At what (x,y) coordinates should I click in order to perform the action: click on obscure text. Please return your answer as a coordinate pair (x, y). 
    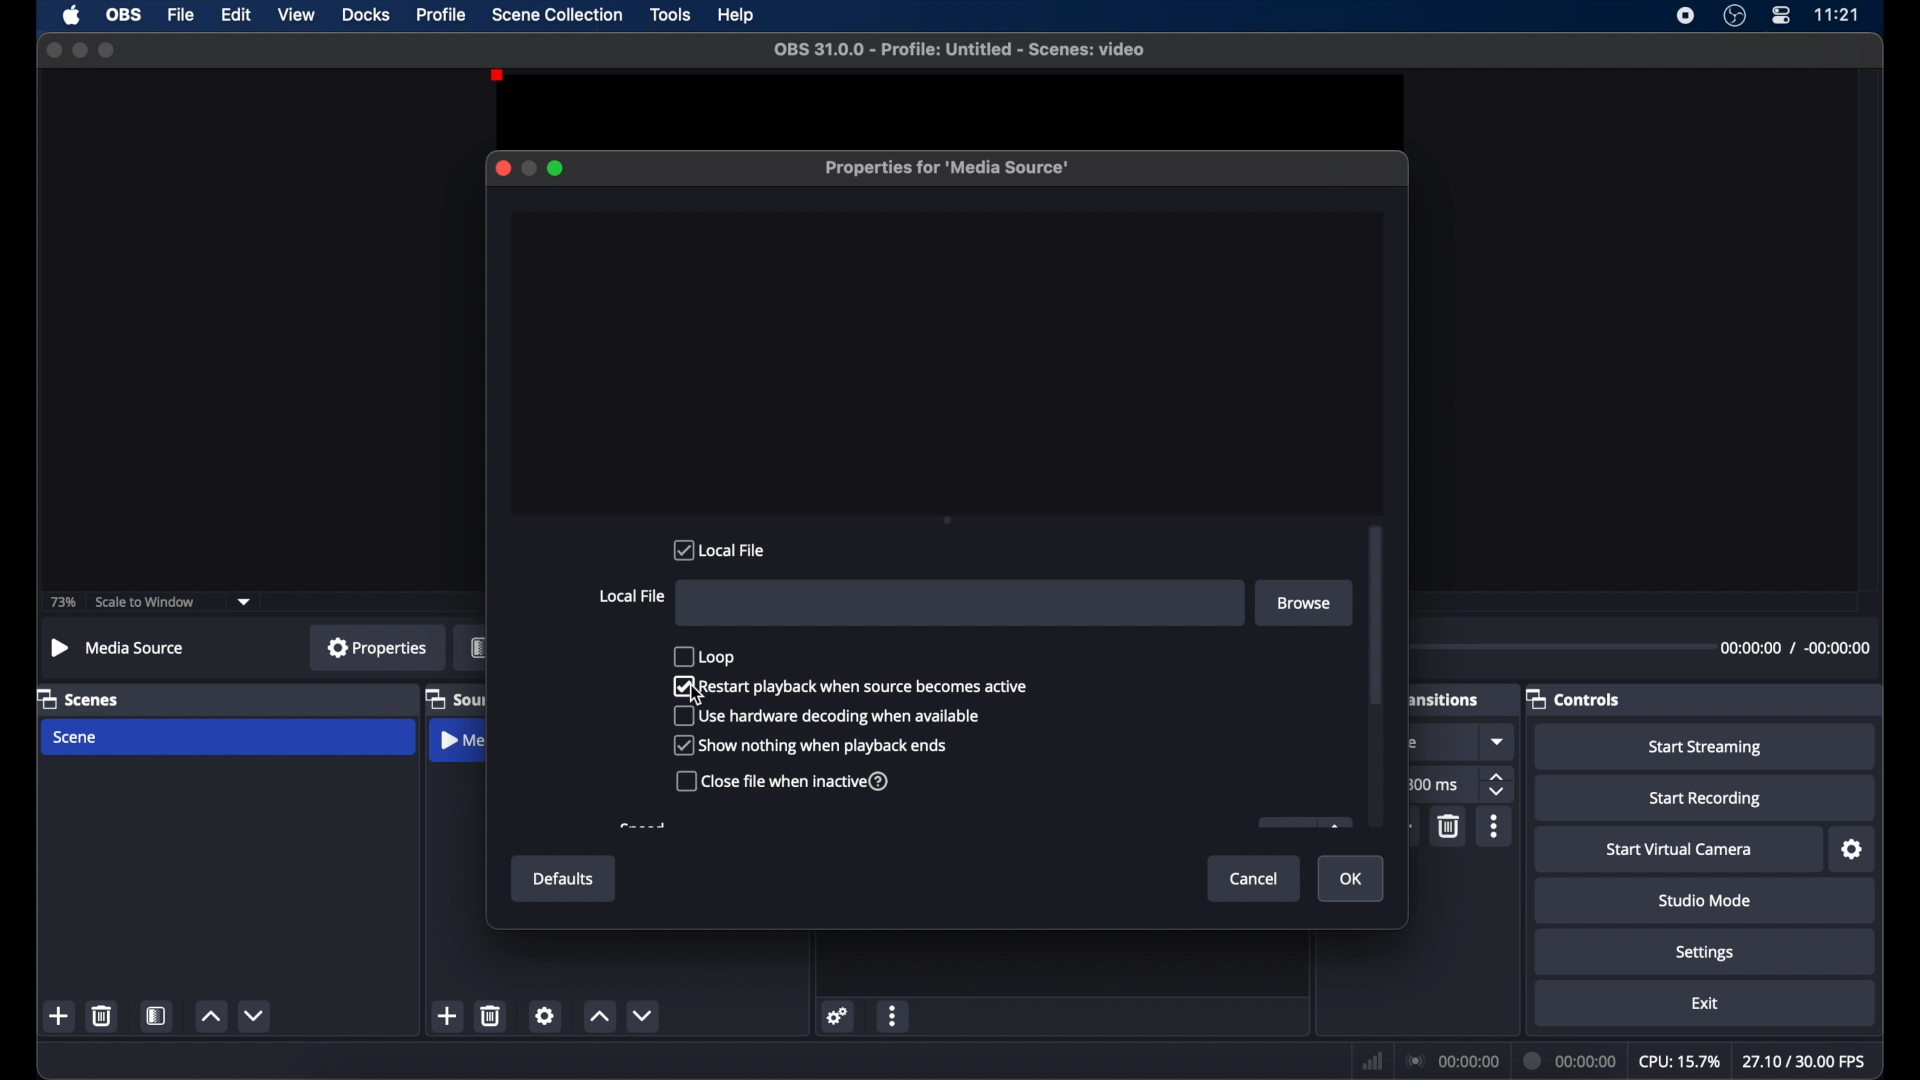
    Looking at the image, I should click on (1445, 697).